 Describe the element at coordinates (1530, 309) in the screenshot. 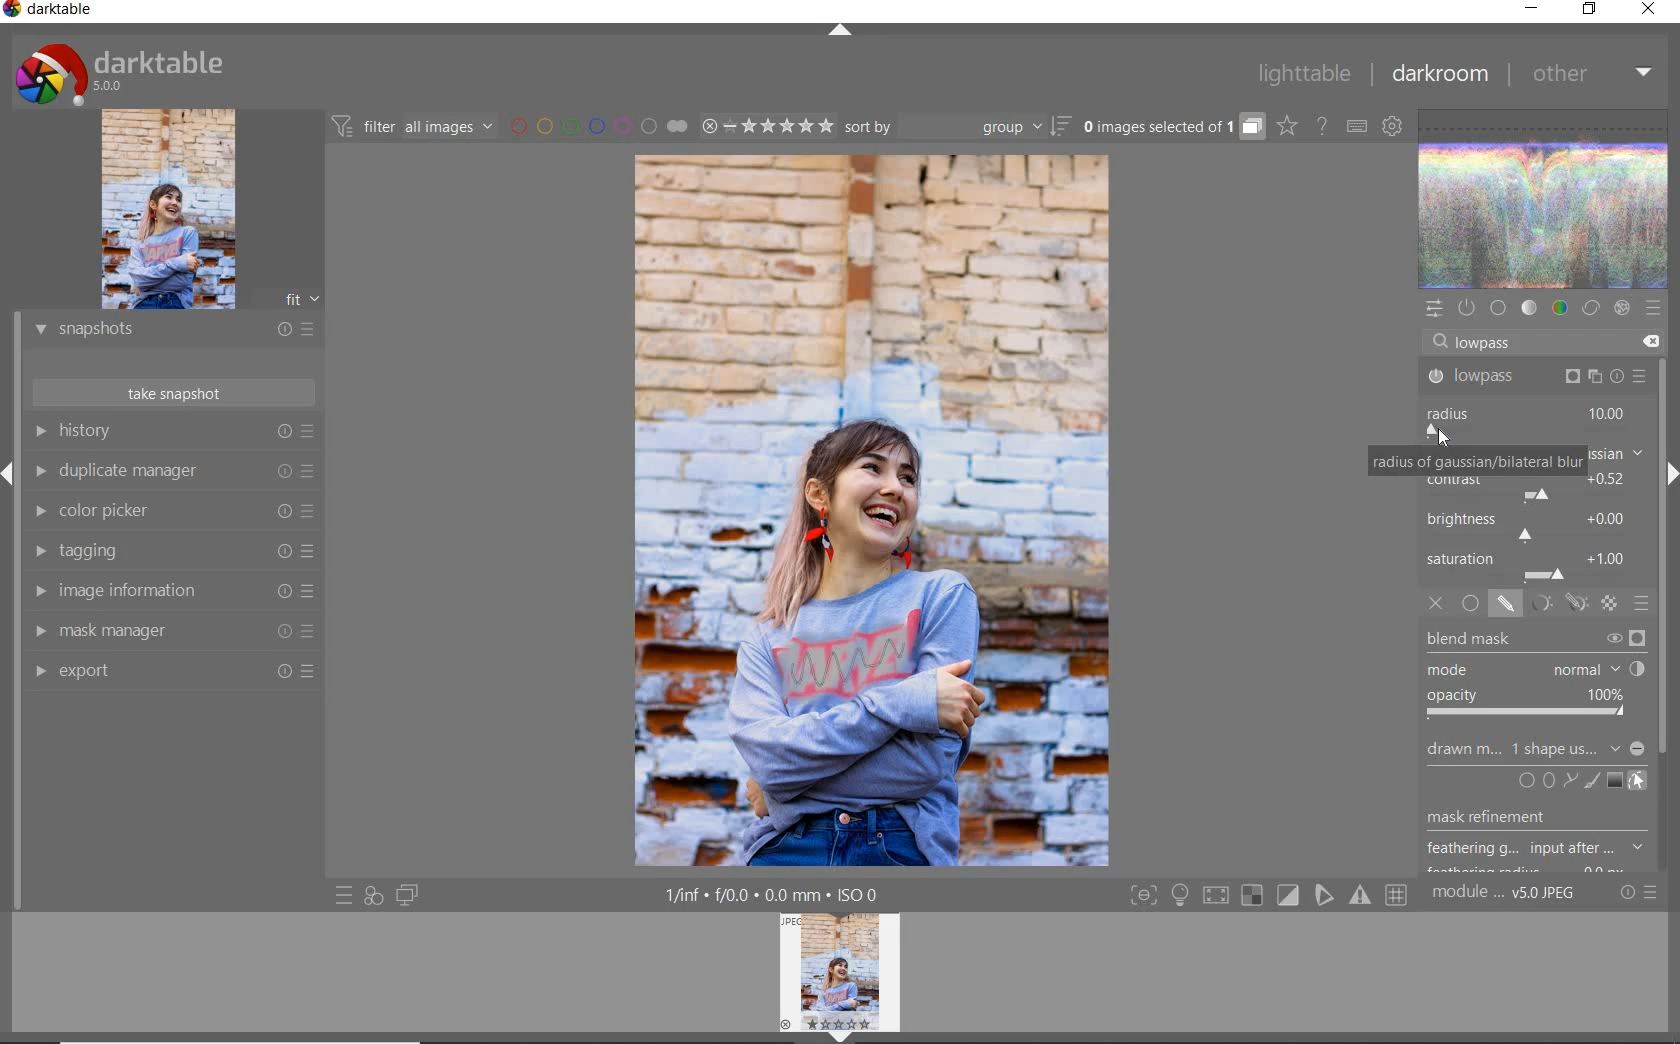

I see `tone` at that location.